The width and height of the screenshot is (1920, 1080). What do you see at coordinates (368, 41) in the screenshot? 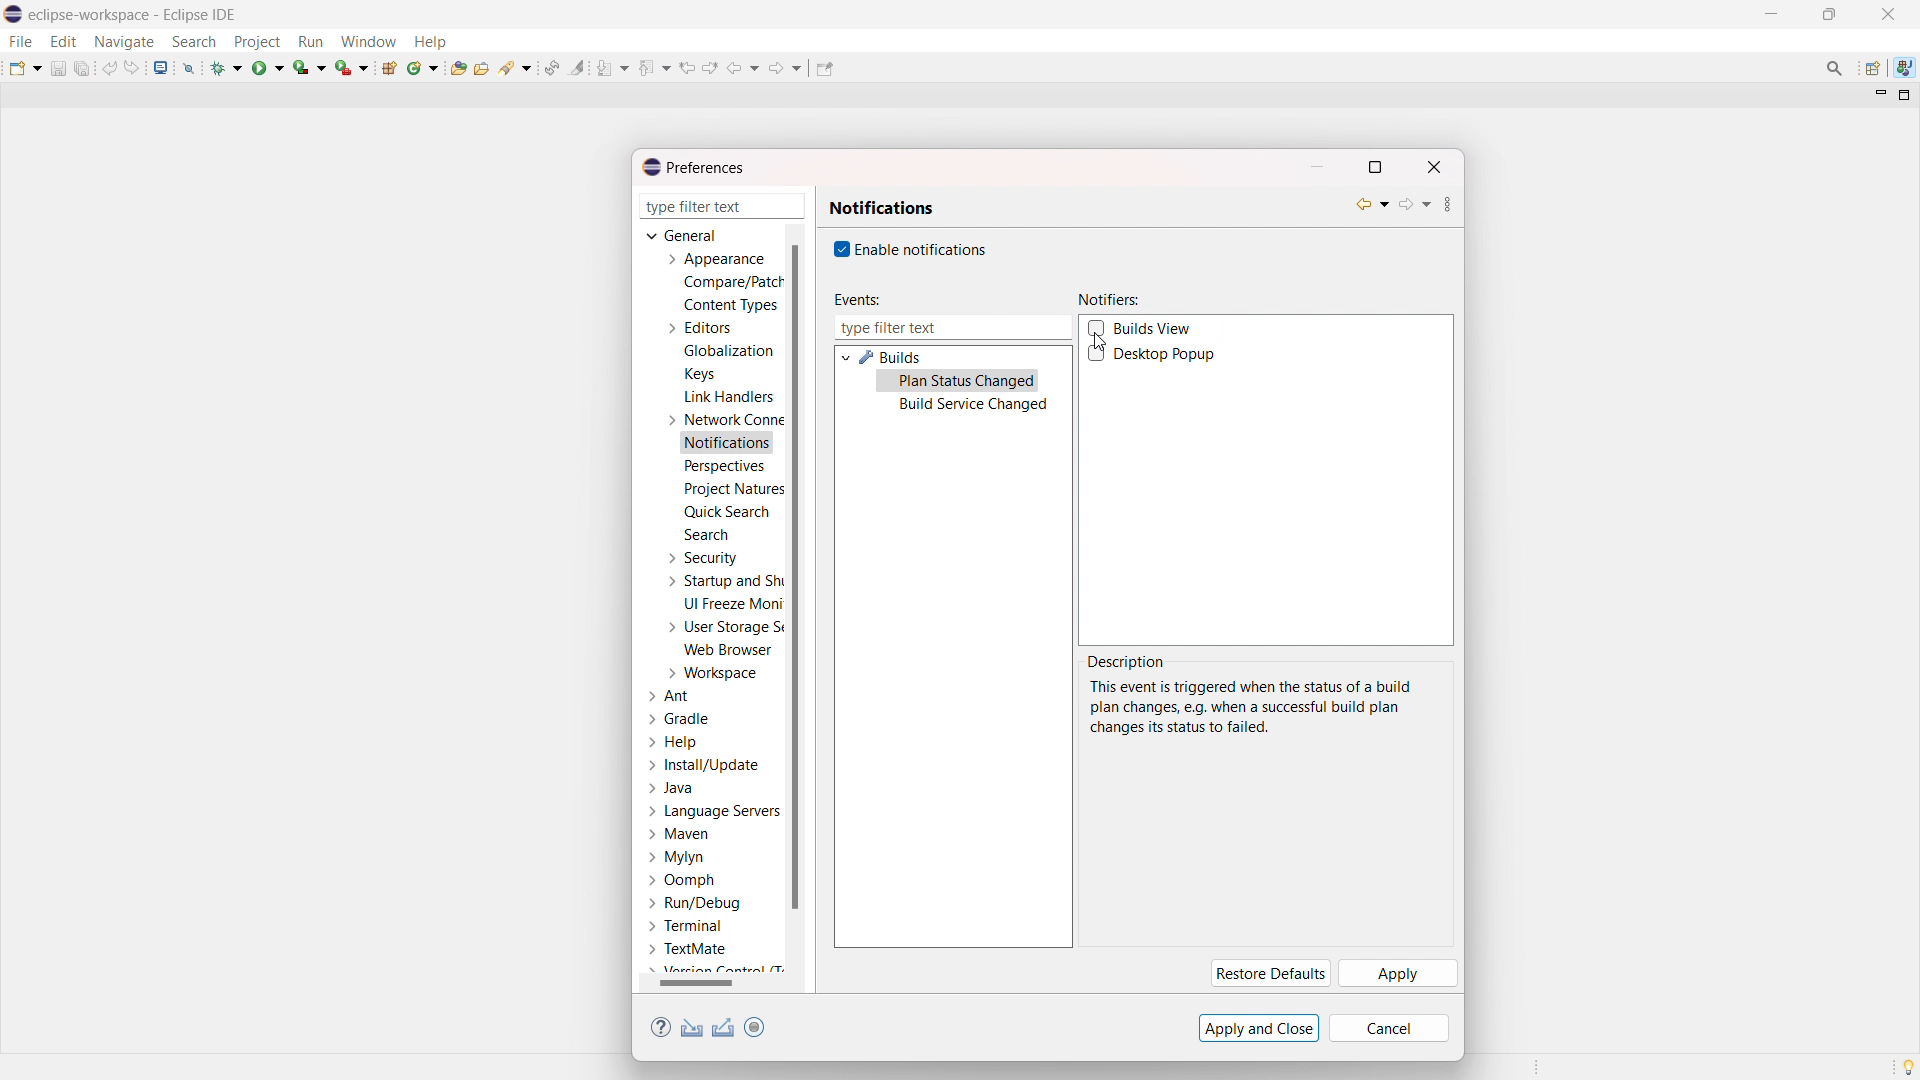
I see `window` at bounding box center [368, 41].